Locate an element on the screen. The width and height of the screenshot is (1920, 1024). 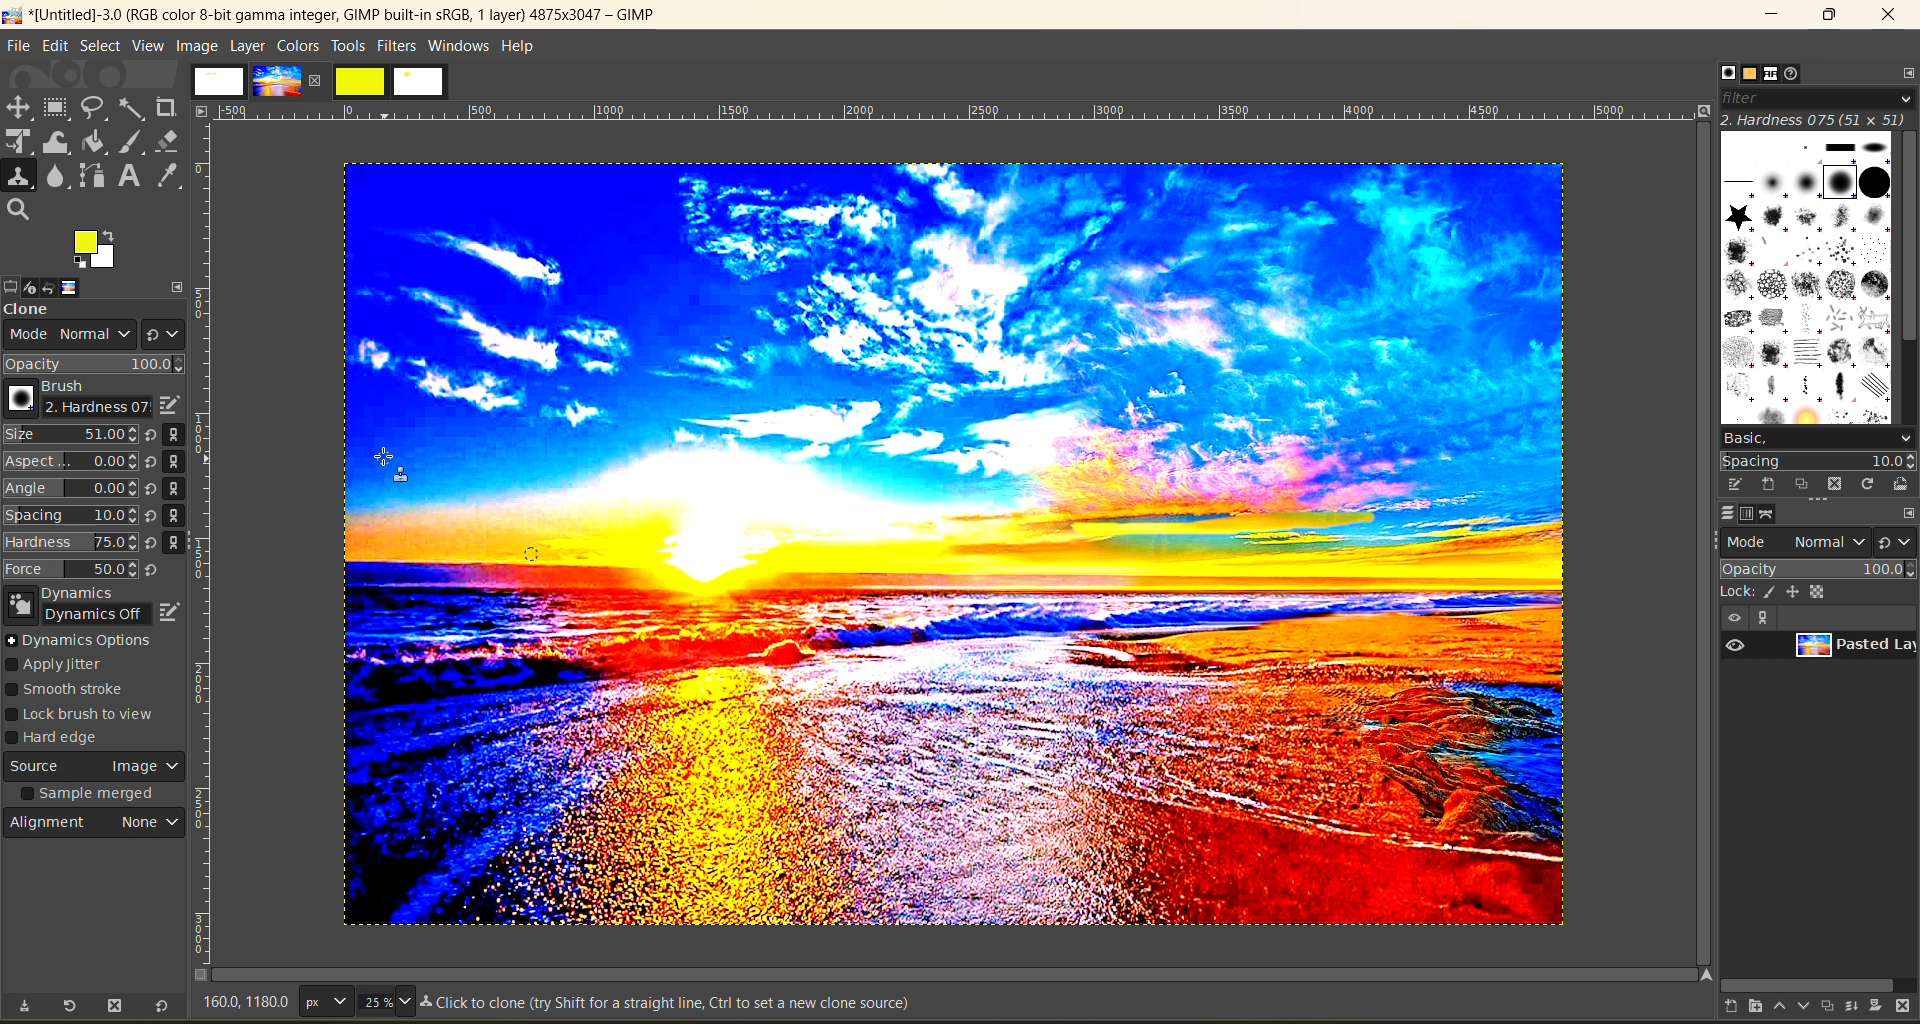
740.0, 1580.0 is located at coordinates (243, 1005).